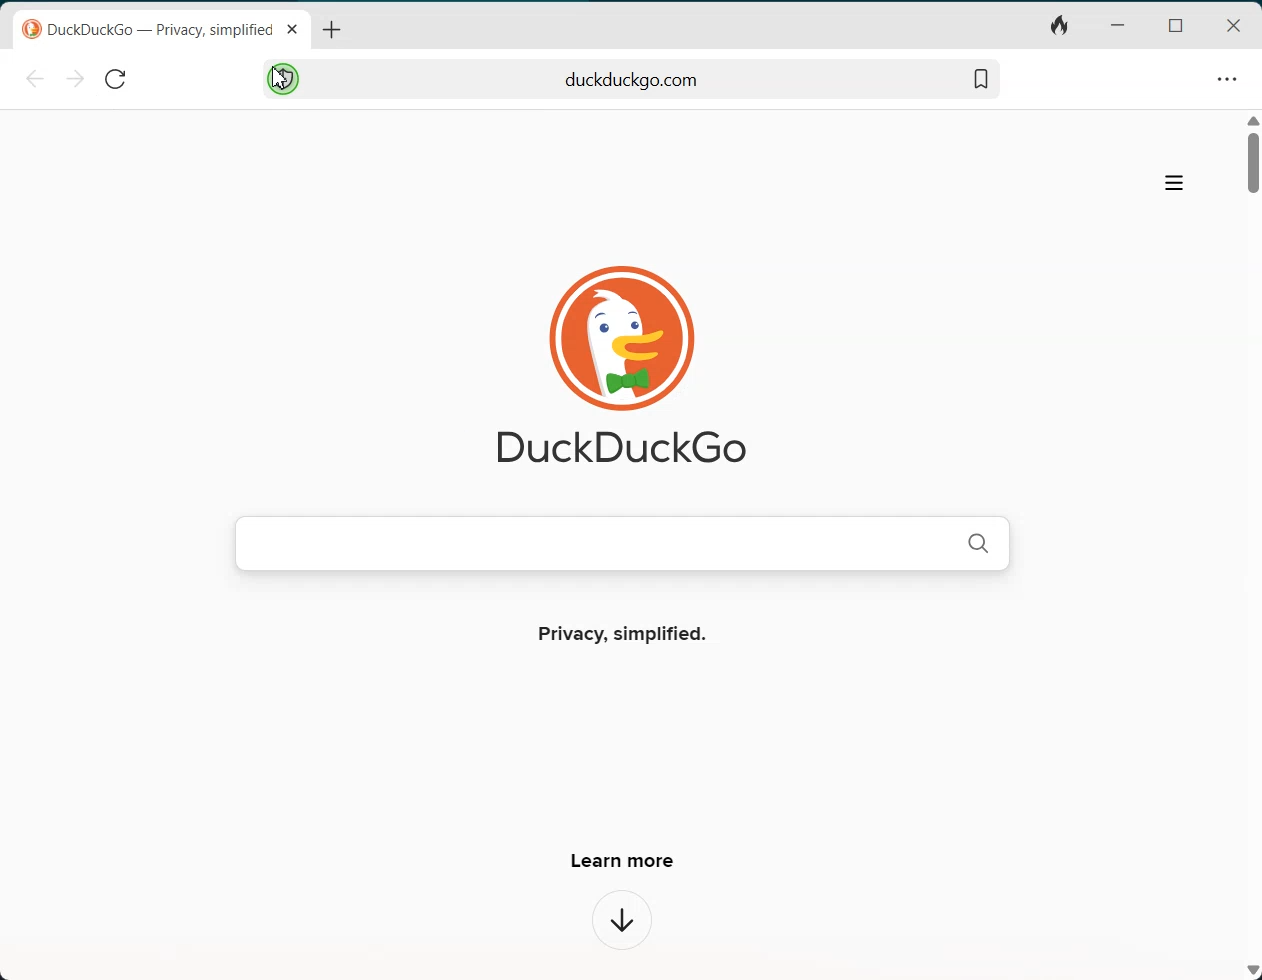 This screenshot has height=980, width=1262. I want to click on add new tab, so click(332, 31).